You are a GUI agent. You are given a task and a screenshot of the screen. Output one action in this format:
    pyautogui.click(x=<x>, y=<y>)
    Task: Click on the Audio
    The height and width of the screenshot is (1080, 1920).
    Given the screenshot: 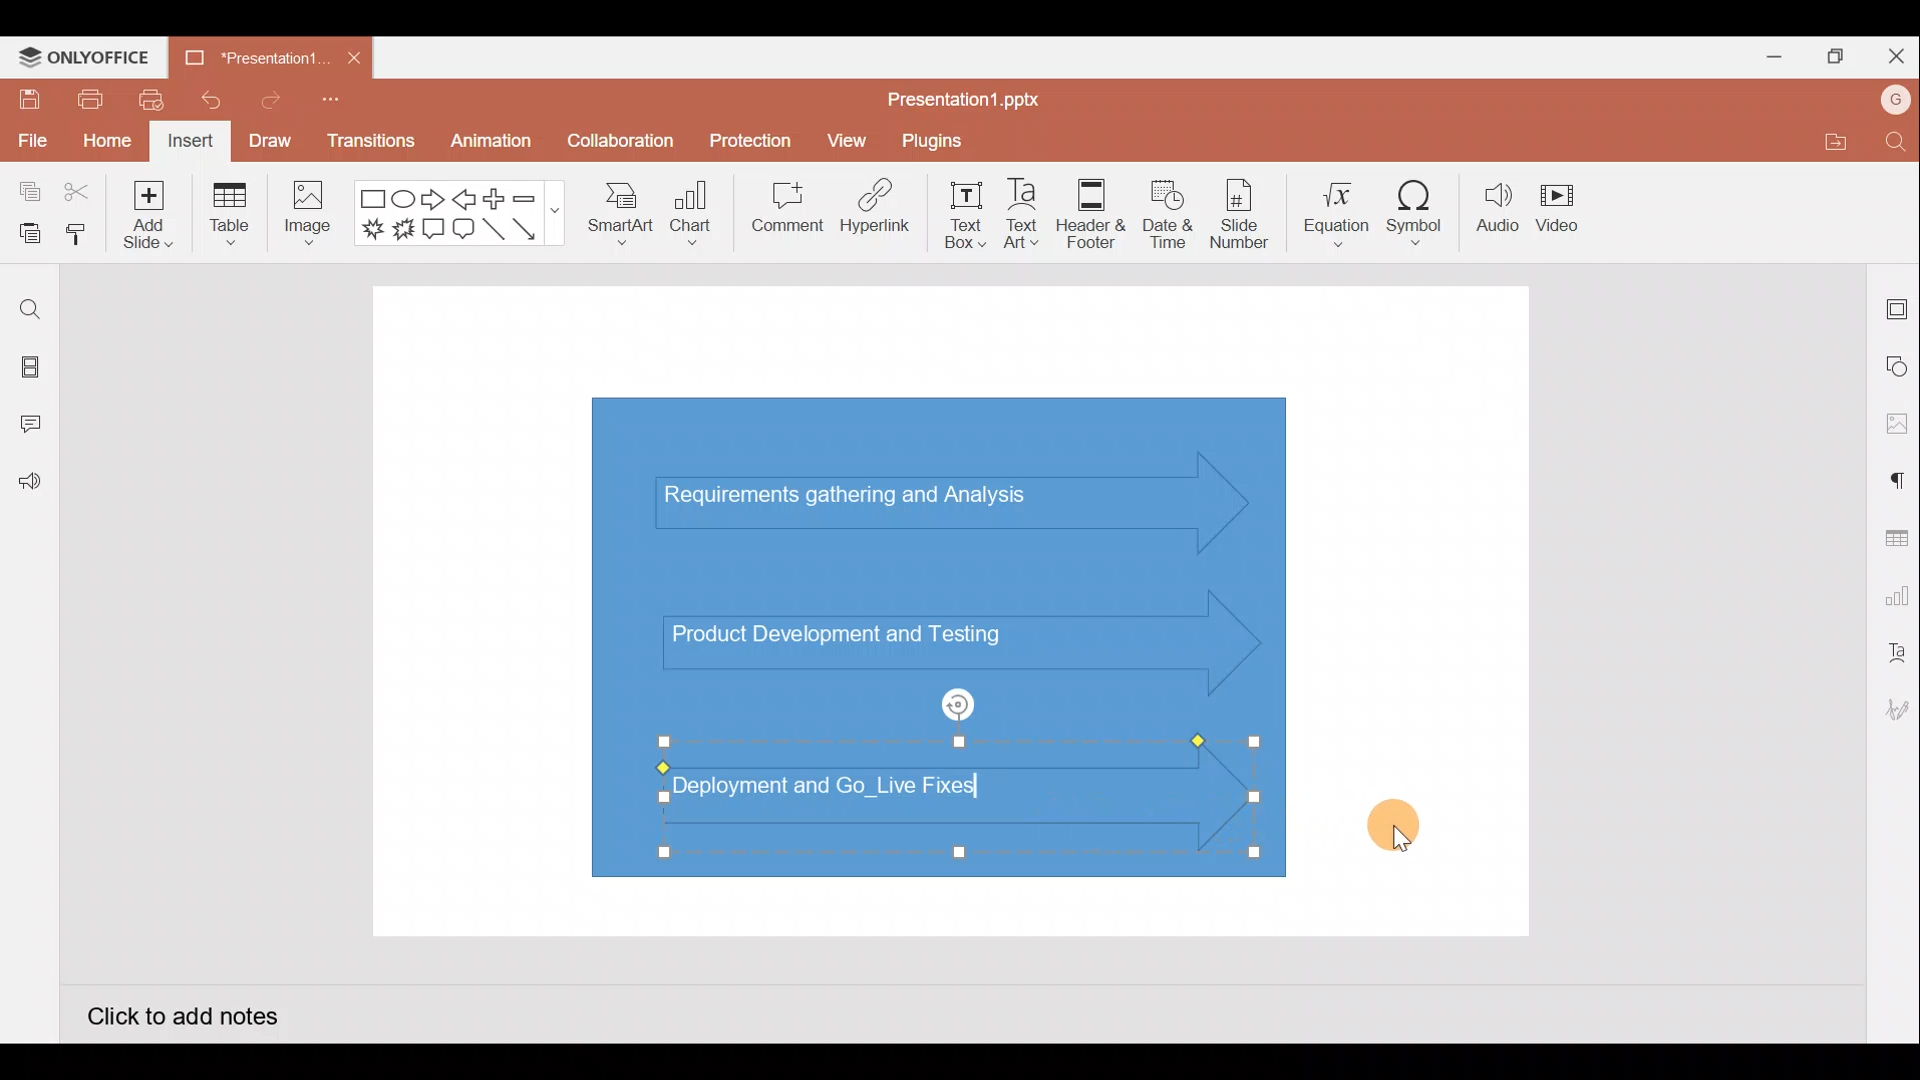 What is the action you would take?
    pyautogui.click(x=1498, y=208)
    